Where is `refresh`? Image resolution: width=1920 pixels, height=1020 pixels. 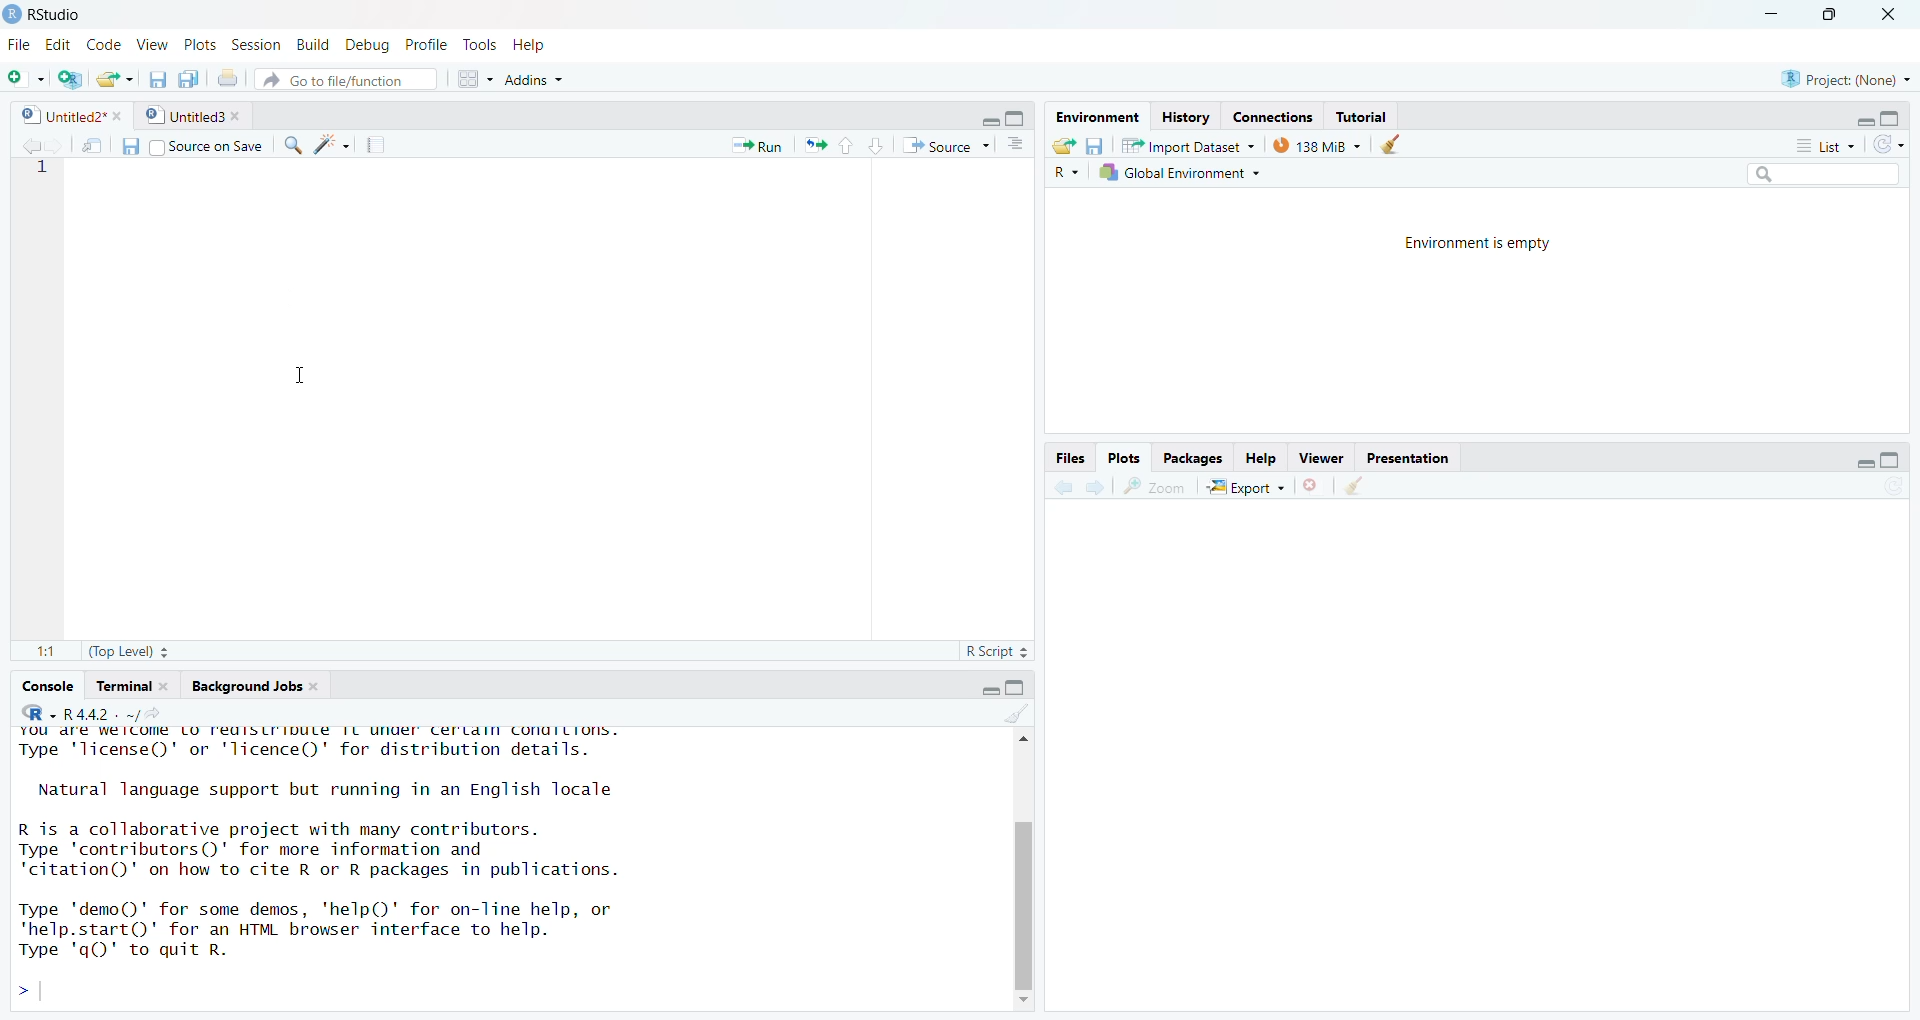
refresh is located at coordinates (1902, 144).